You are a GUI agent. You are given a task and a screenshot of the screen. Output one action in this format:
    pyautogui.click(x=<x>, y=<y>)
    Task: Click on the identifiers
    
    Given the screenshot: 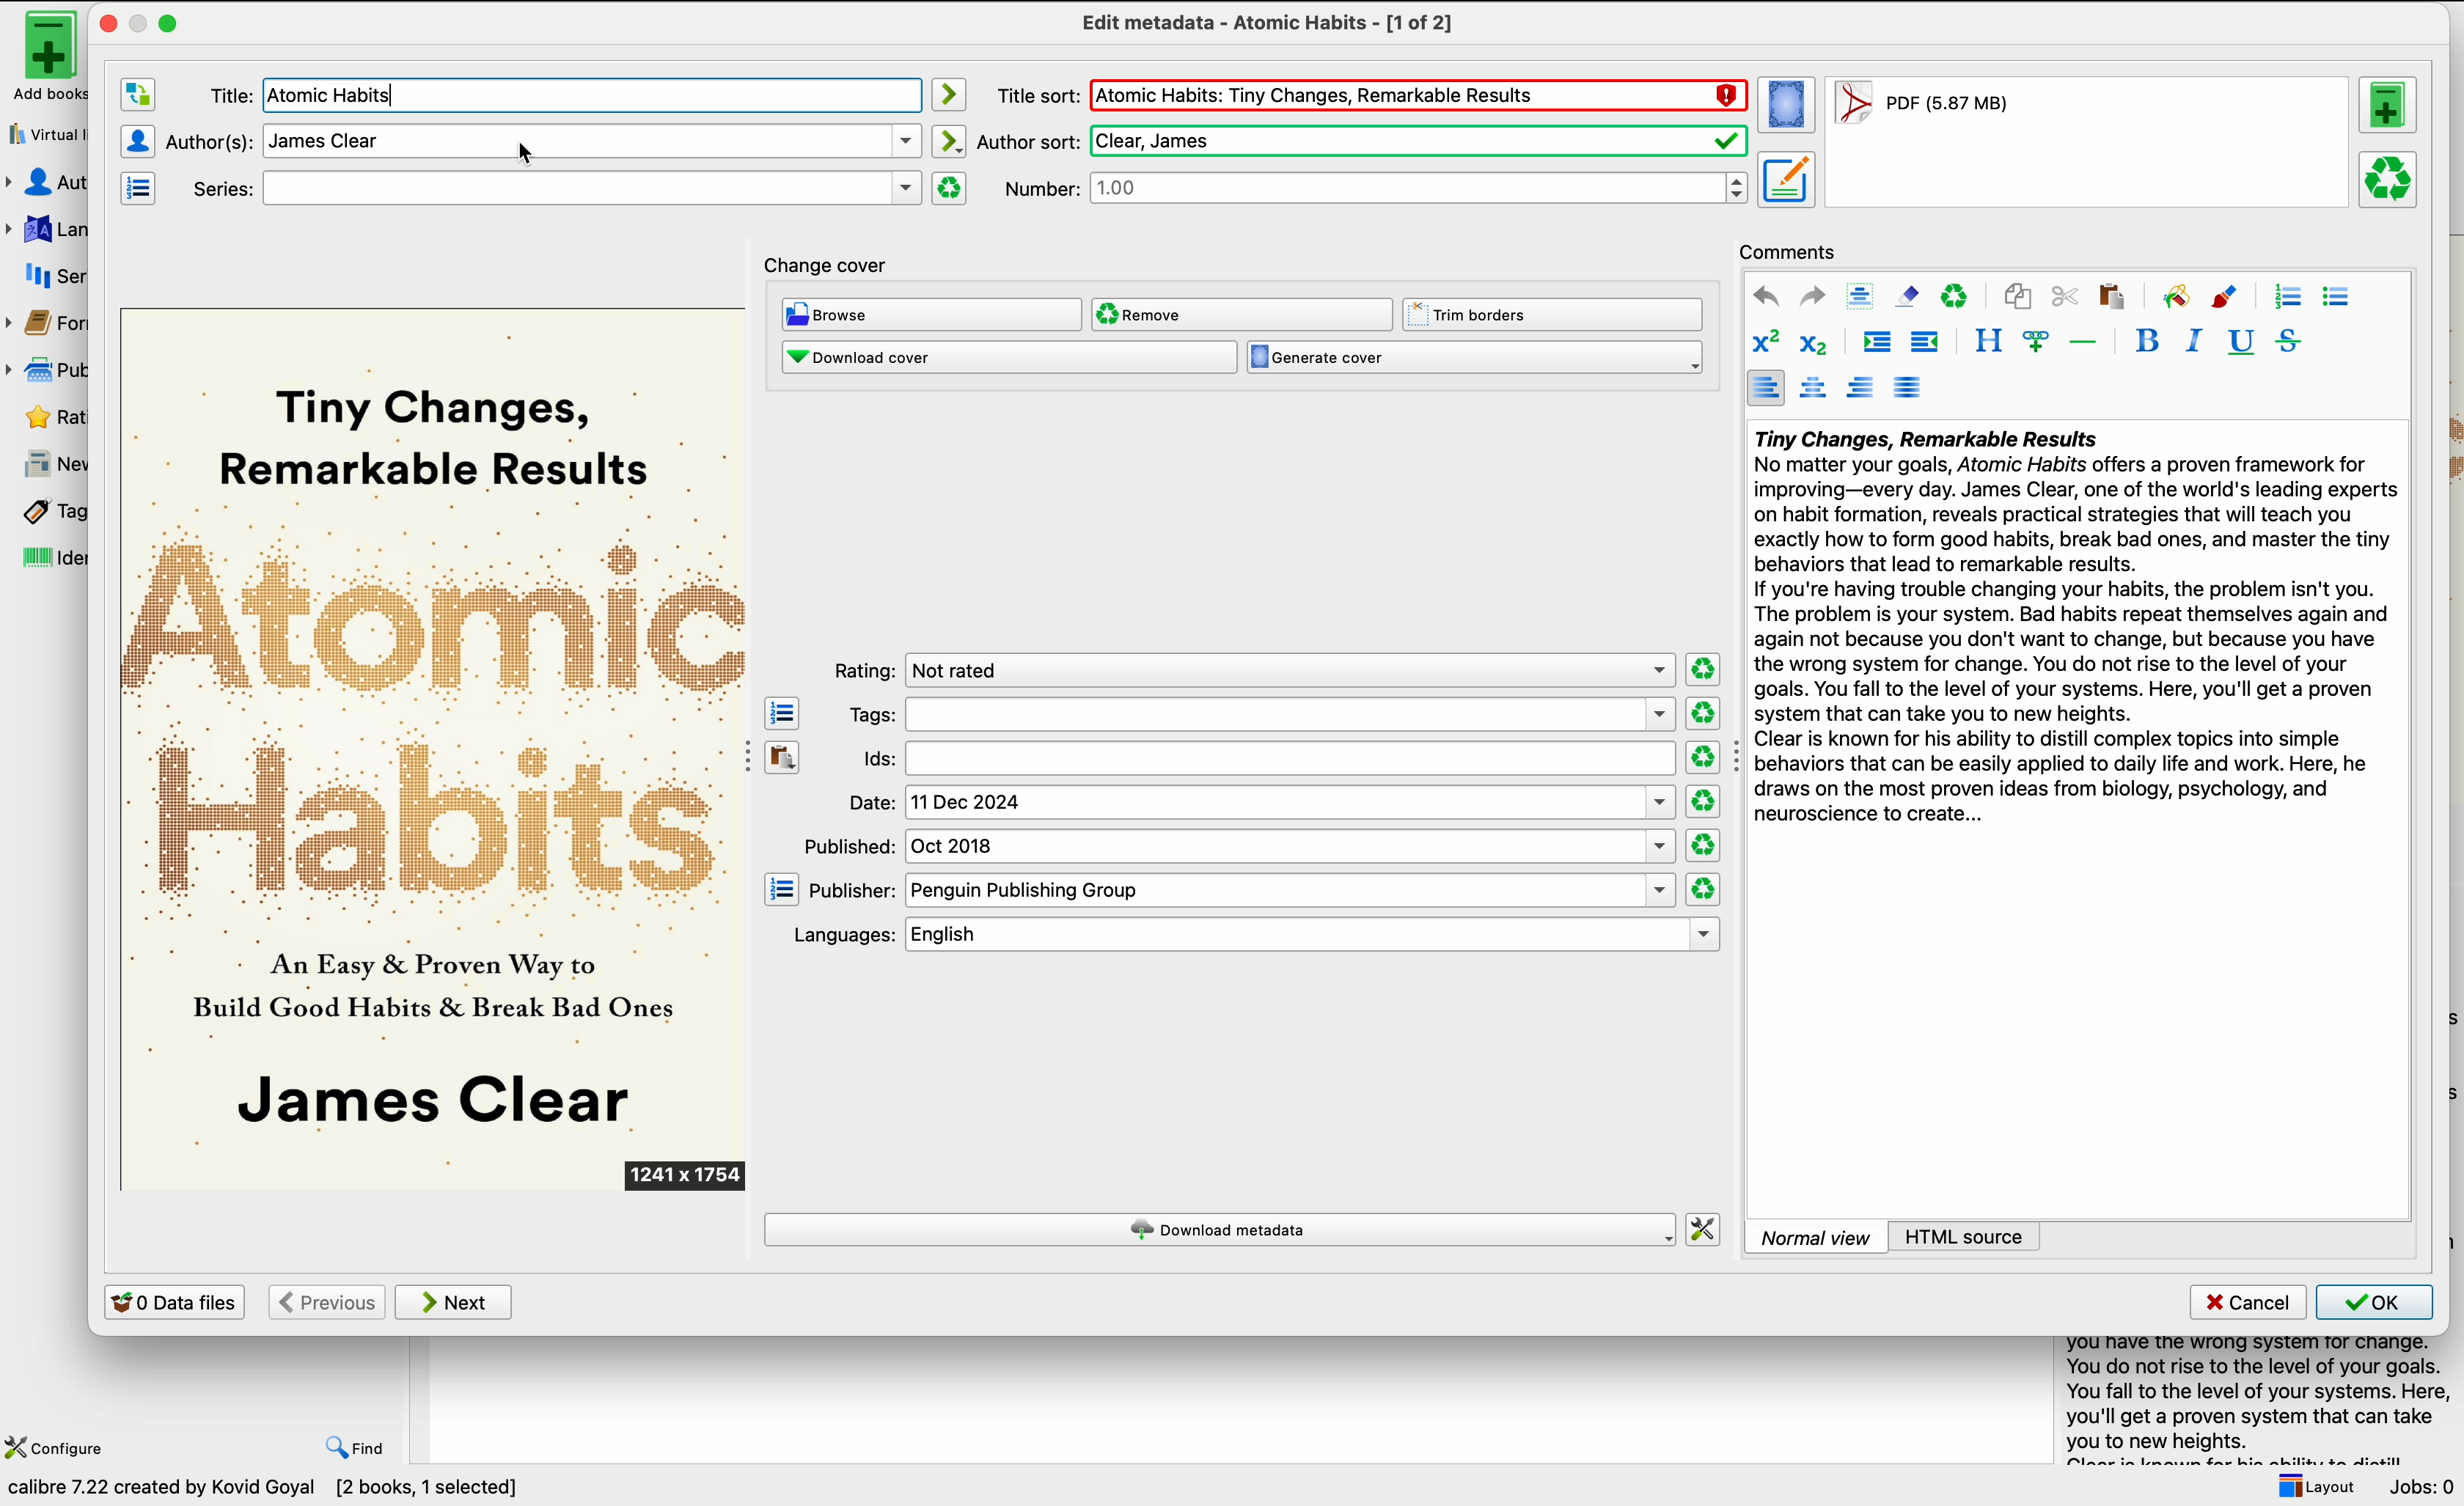 What is the action you would take?
    pyautogui.click(x=43, y=560)
    